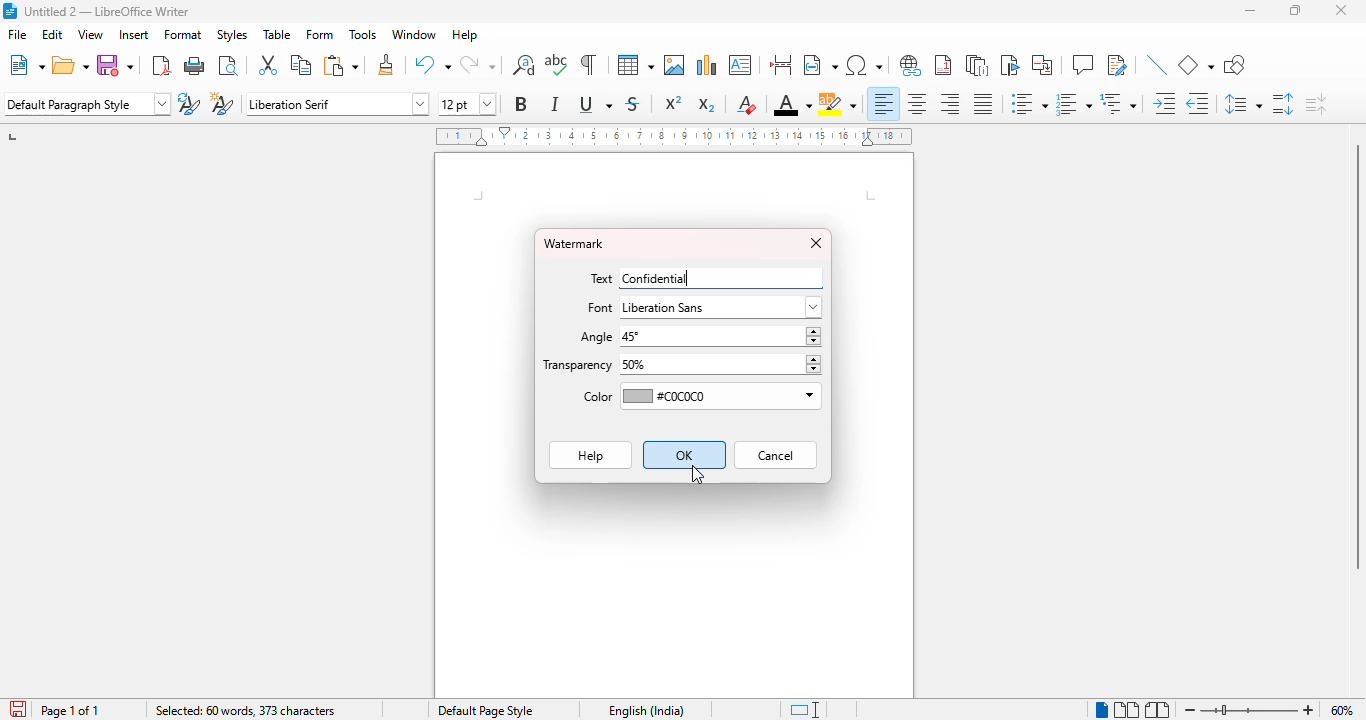  Describe the element at coordinates (977, 65) in the screenshot. I see `insert endnote` at that location.